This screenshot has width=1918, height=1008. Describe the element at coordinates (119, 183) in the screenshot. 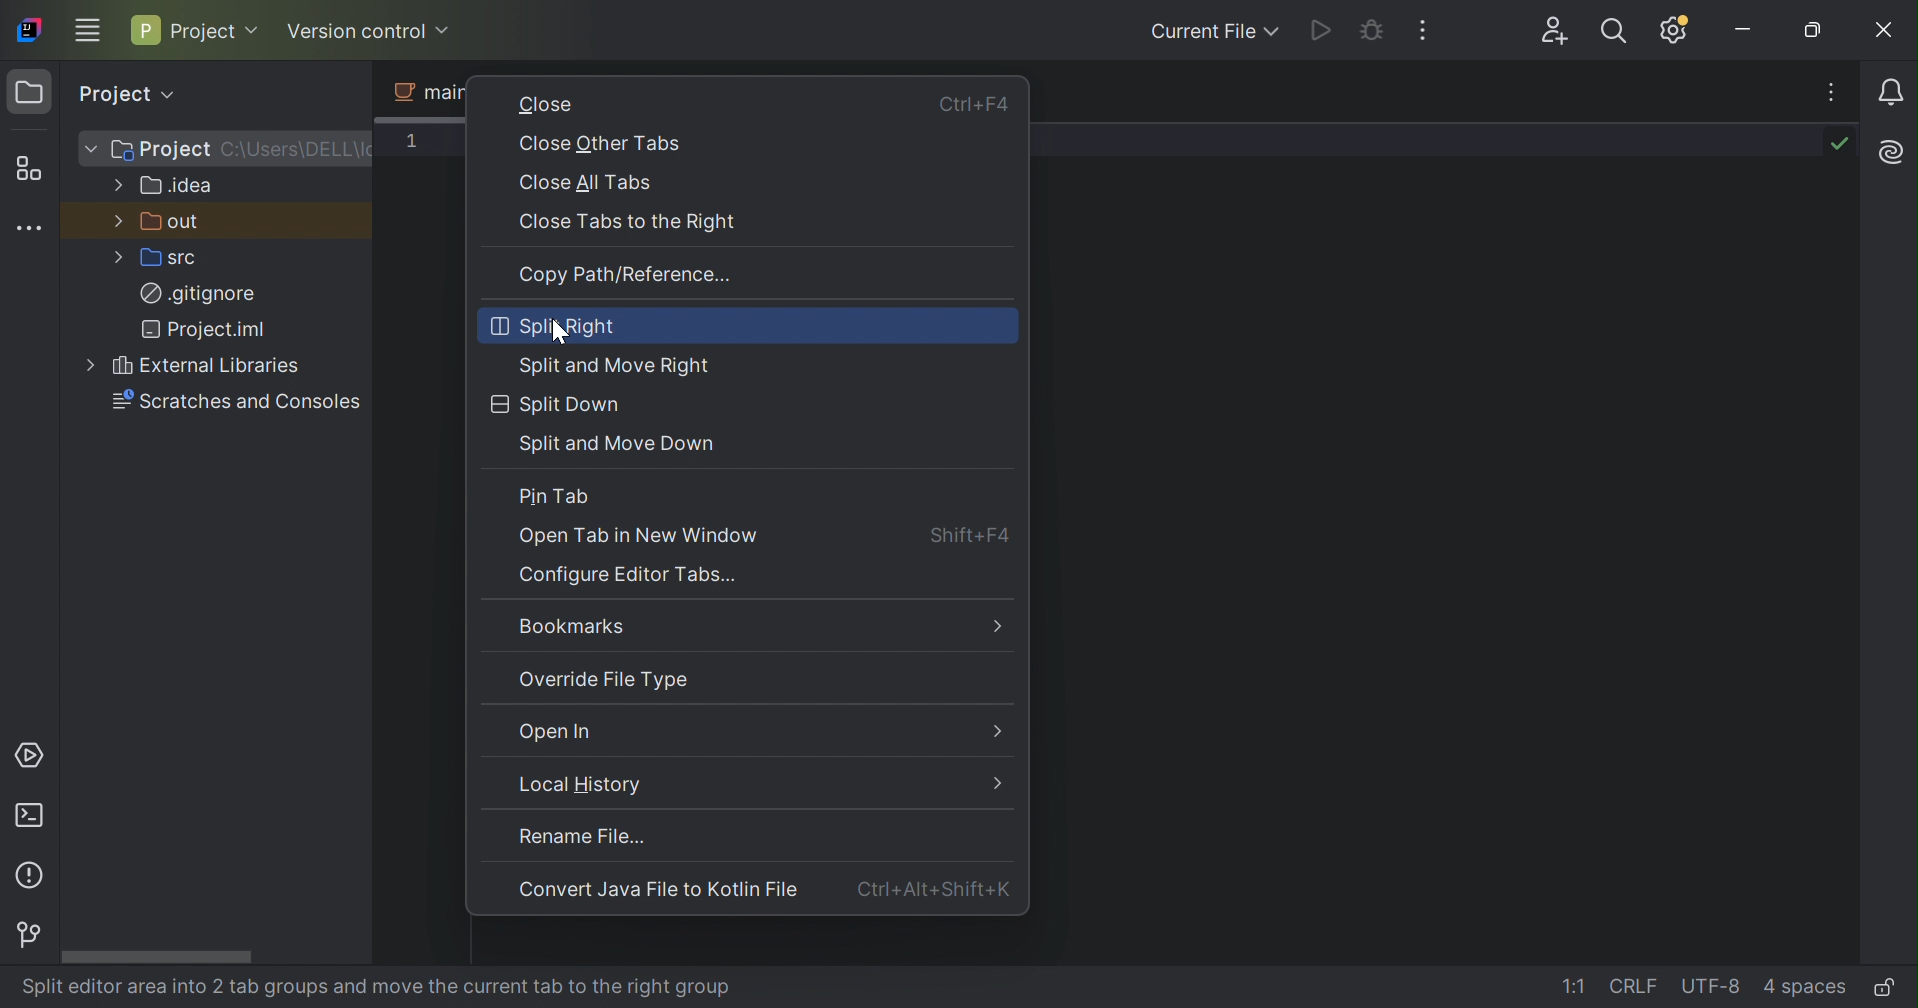

I see `More` at that location.